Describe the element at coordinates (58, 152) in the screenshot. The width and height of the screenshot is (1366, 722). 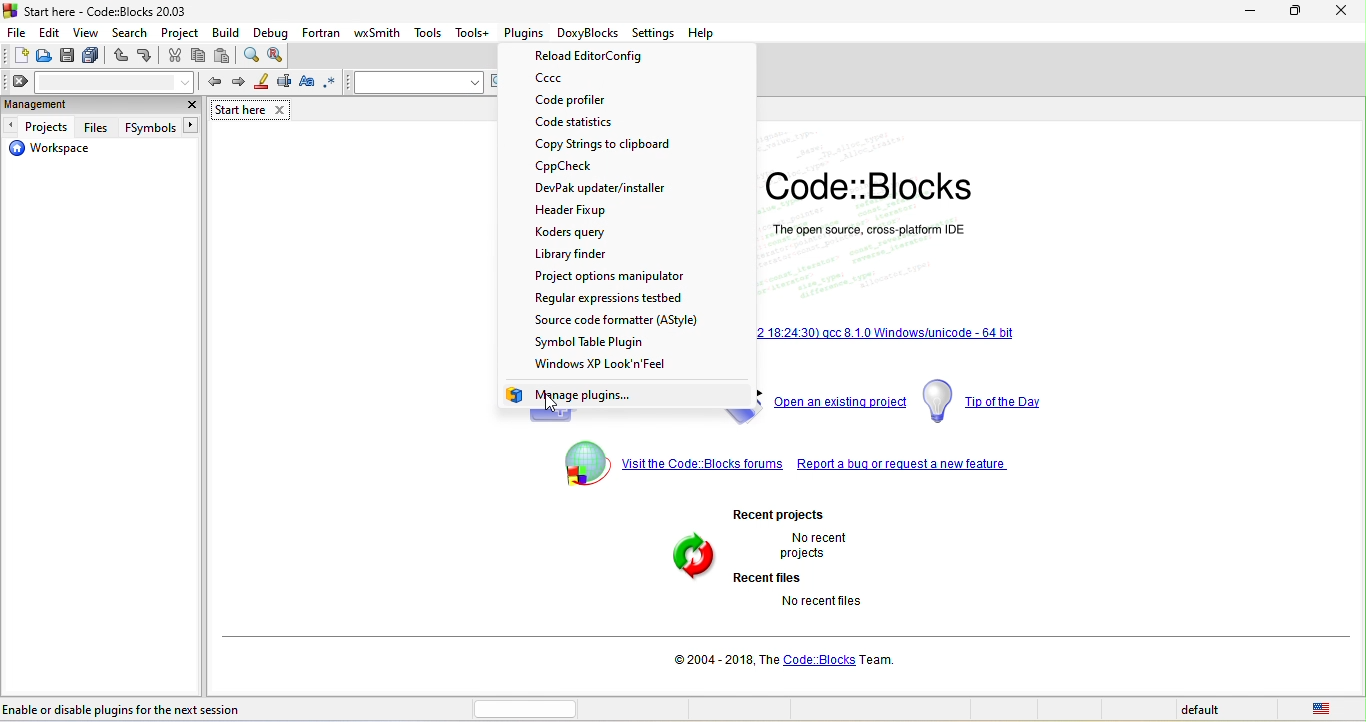
I see `workspace ` at that location.